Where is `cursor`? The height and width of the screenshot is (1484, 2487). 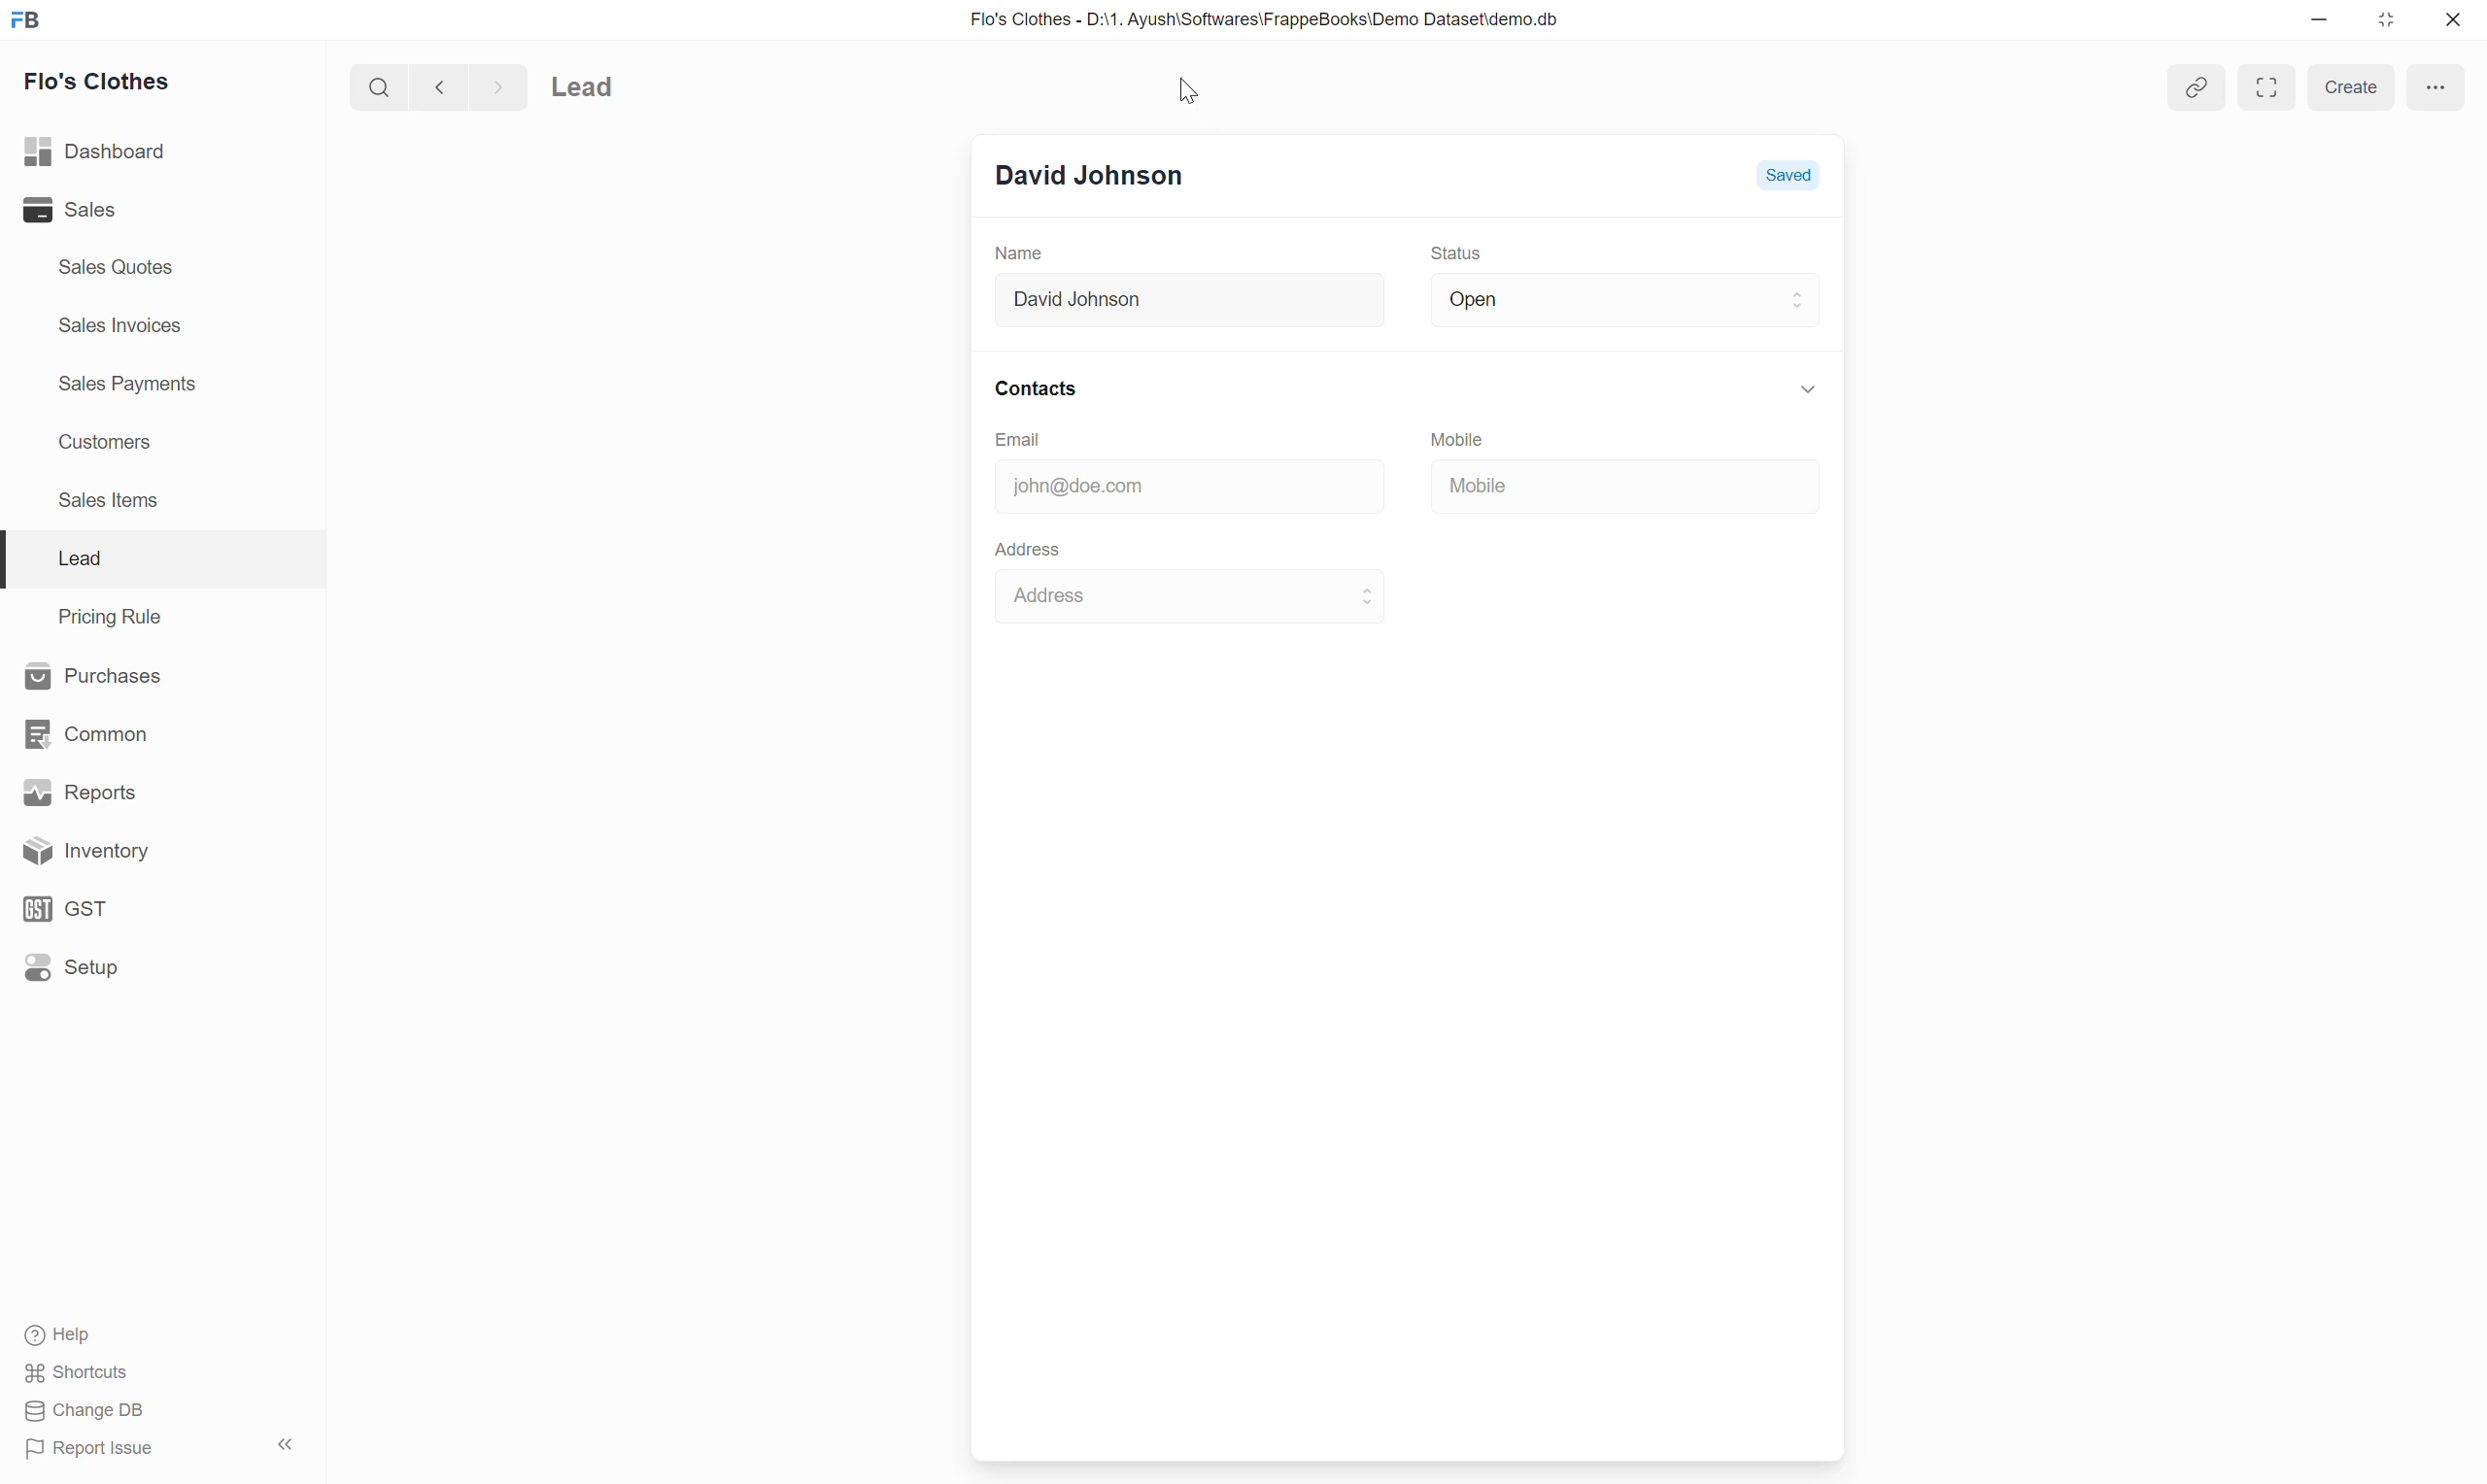 cursor is located at coordinates (1192, 87).